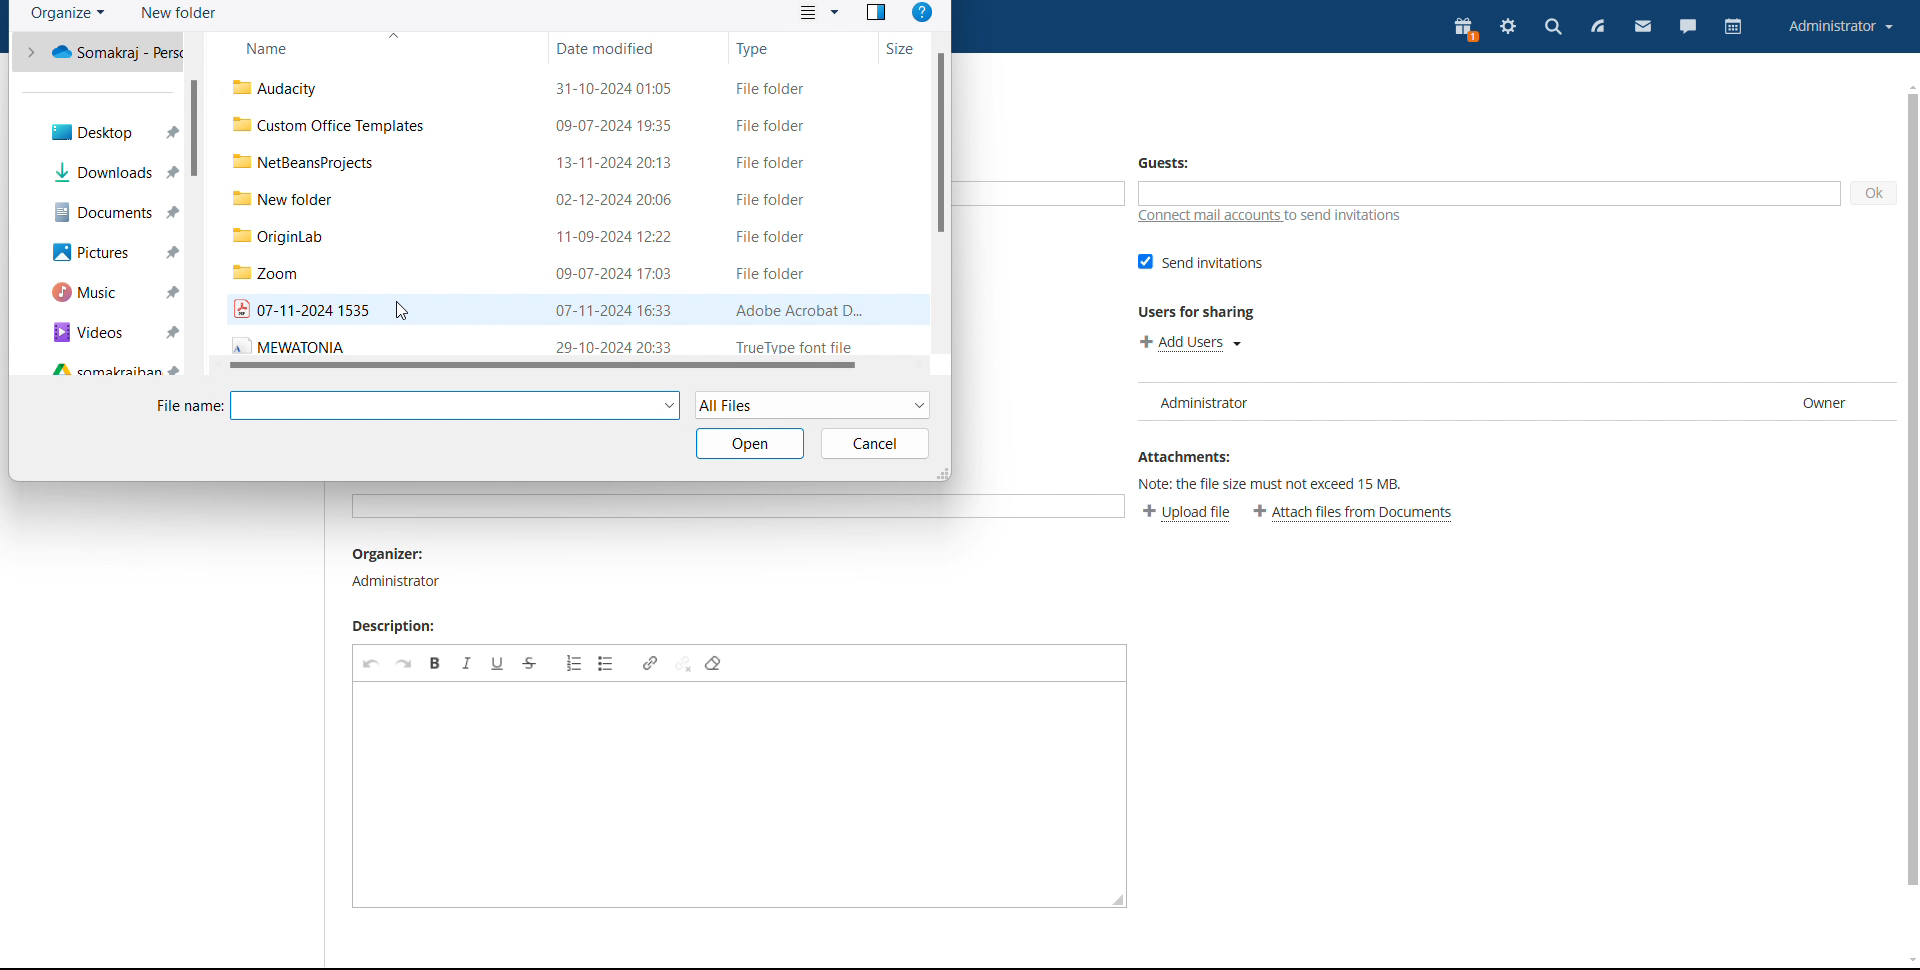 Image resolution: width=1920 pixels, height=970 pixels. I want to click on add users, so click(1188, 344).